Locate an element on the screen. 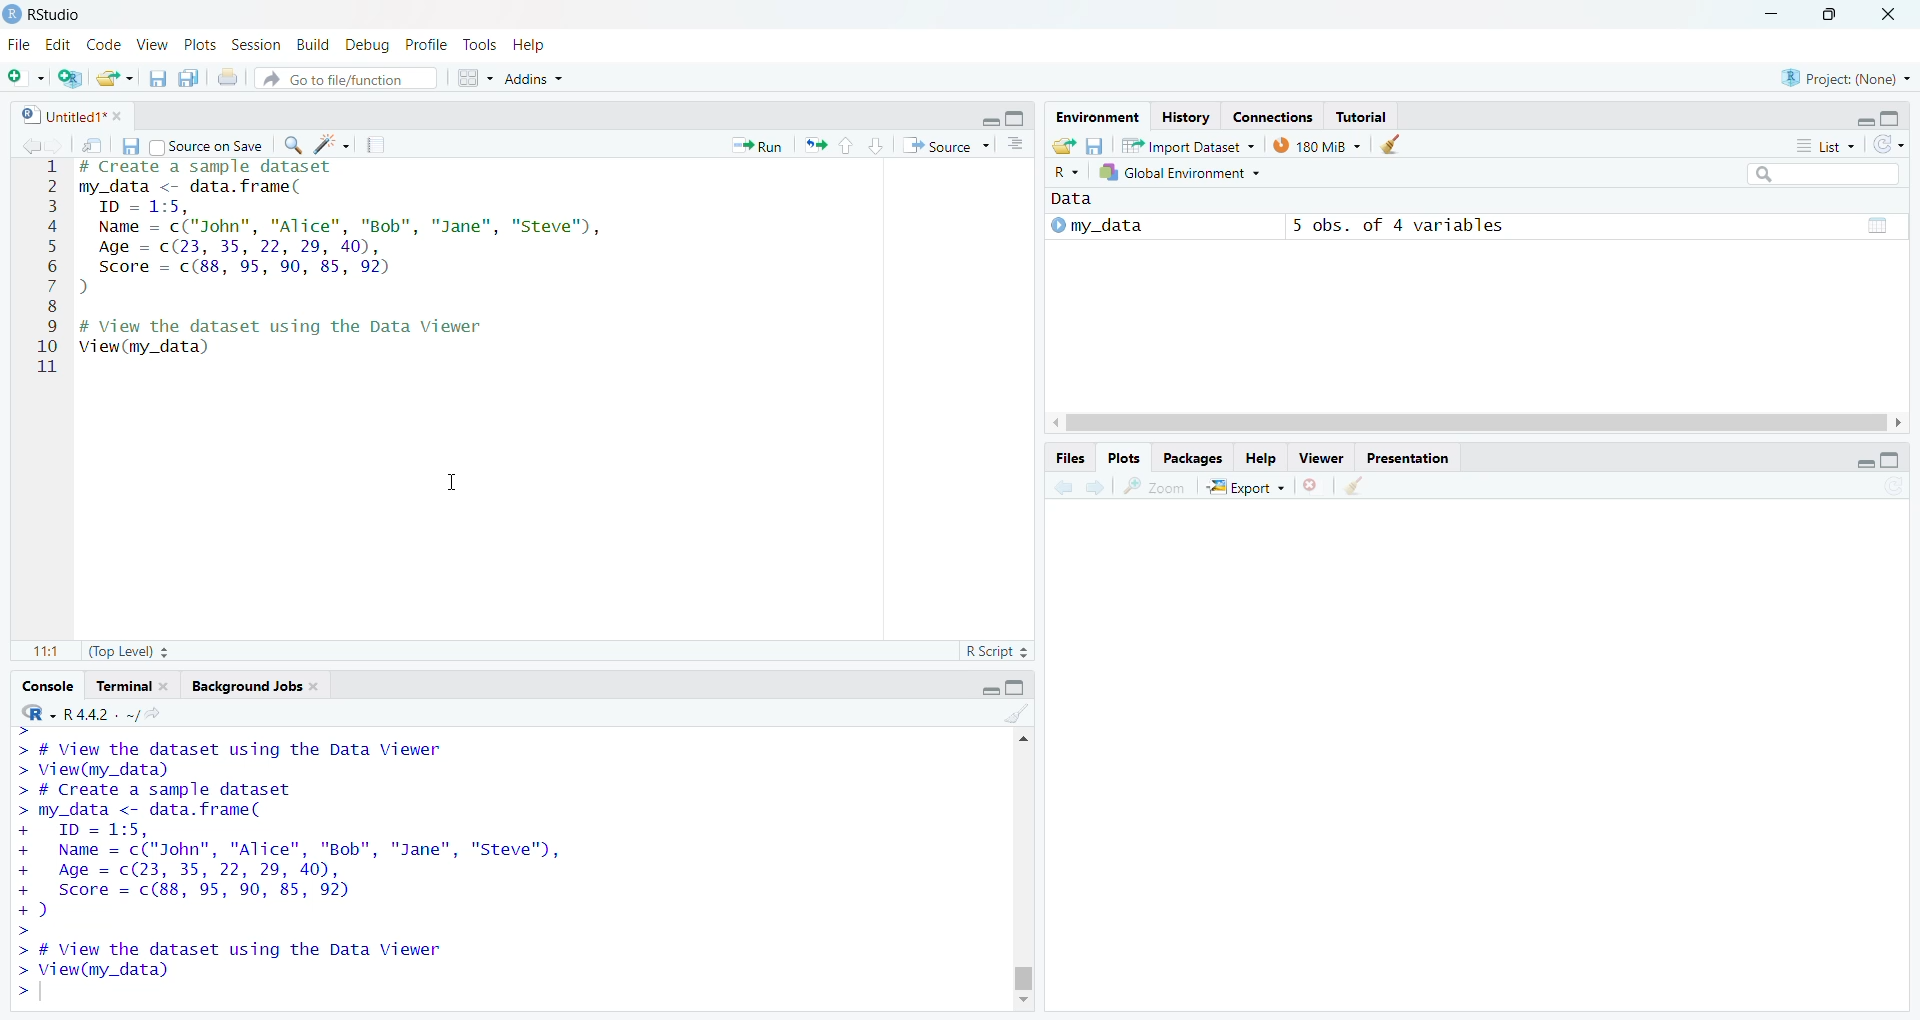 Image resolution: width=1920 pixels, height=1020 pixels. Back  is located at coordinates (1060, 487).